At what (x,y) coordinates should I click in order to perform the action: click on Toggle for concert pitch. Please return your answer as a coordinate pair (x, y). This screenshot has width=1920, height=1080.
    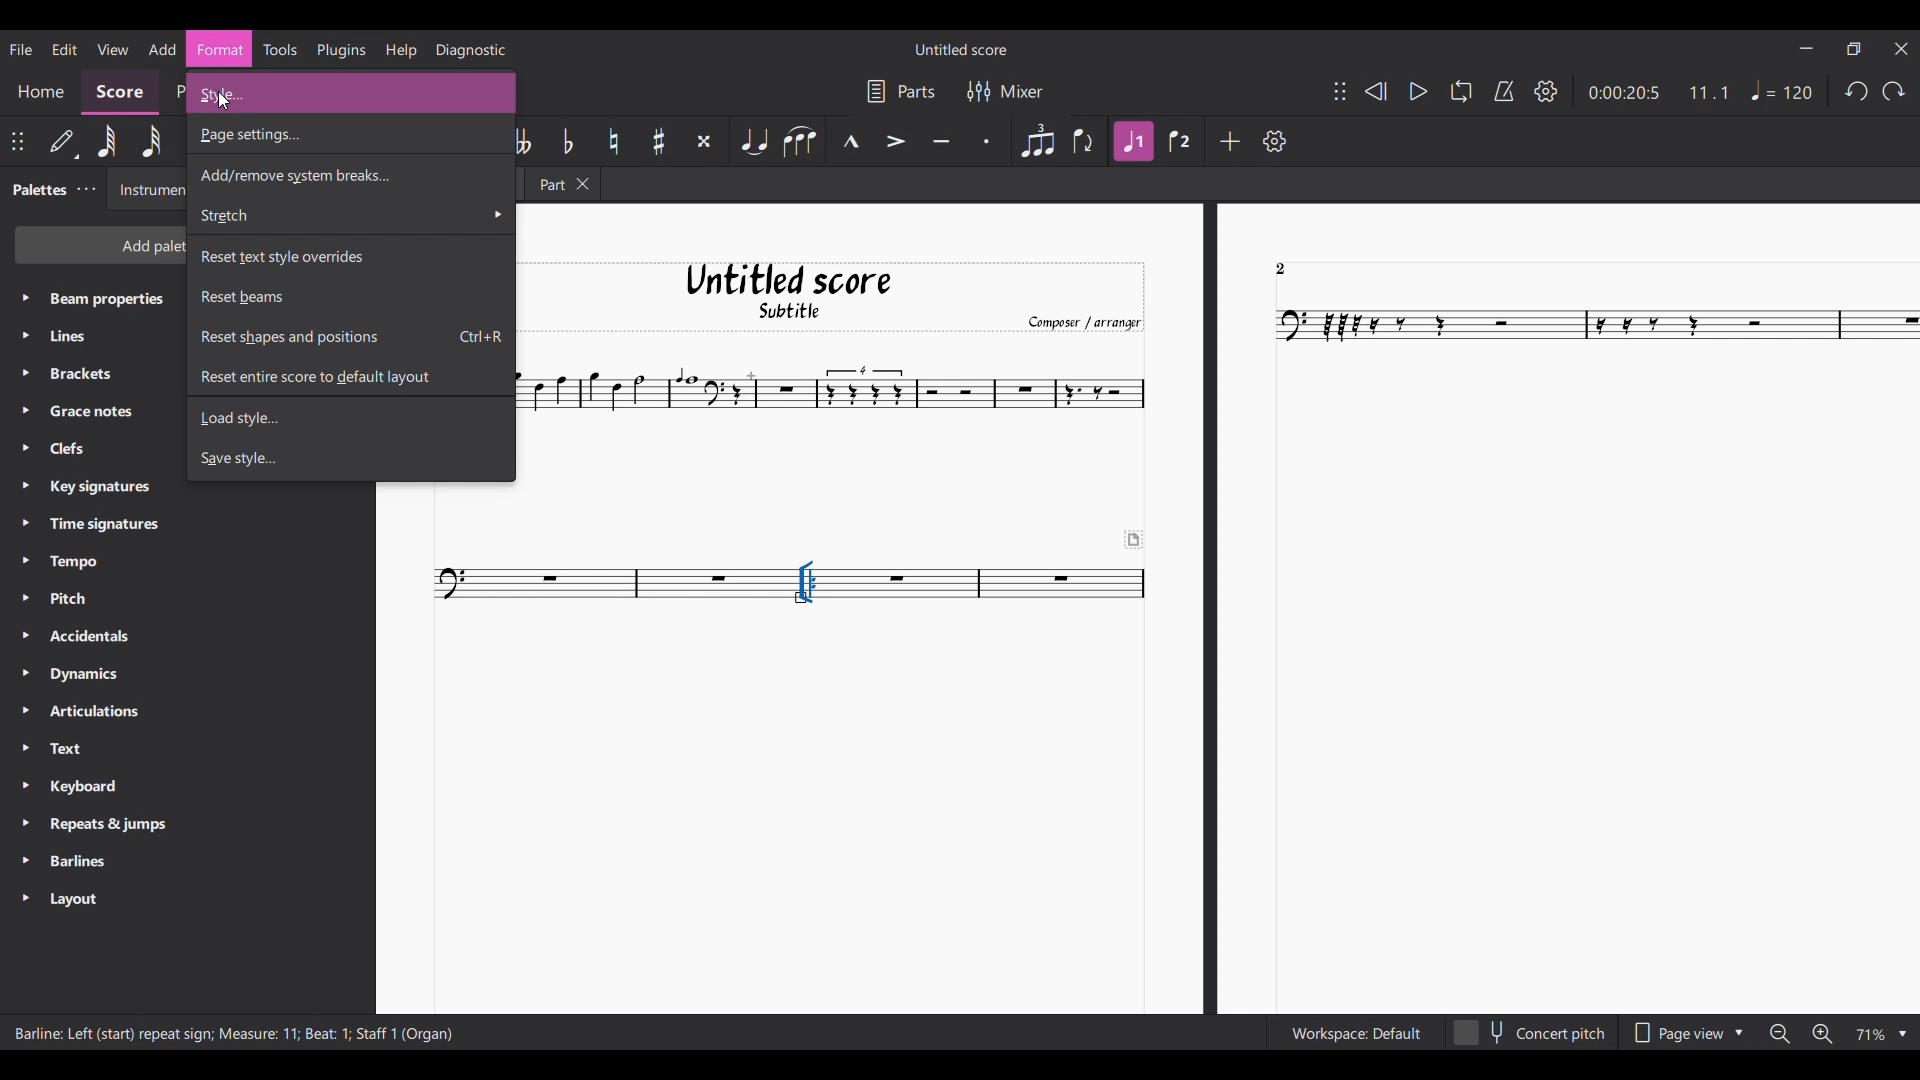
    Looking at the image, I should click on (1529, 1033).